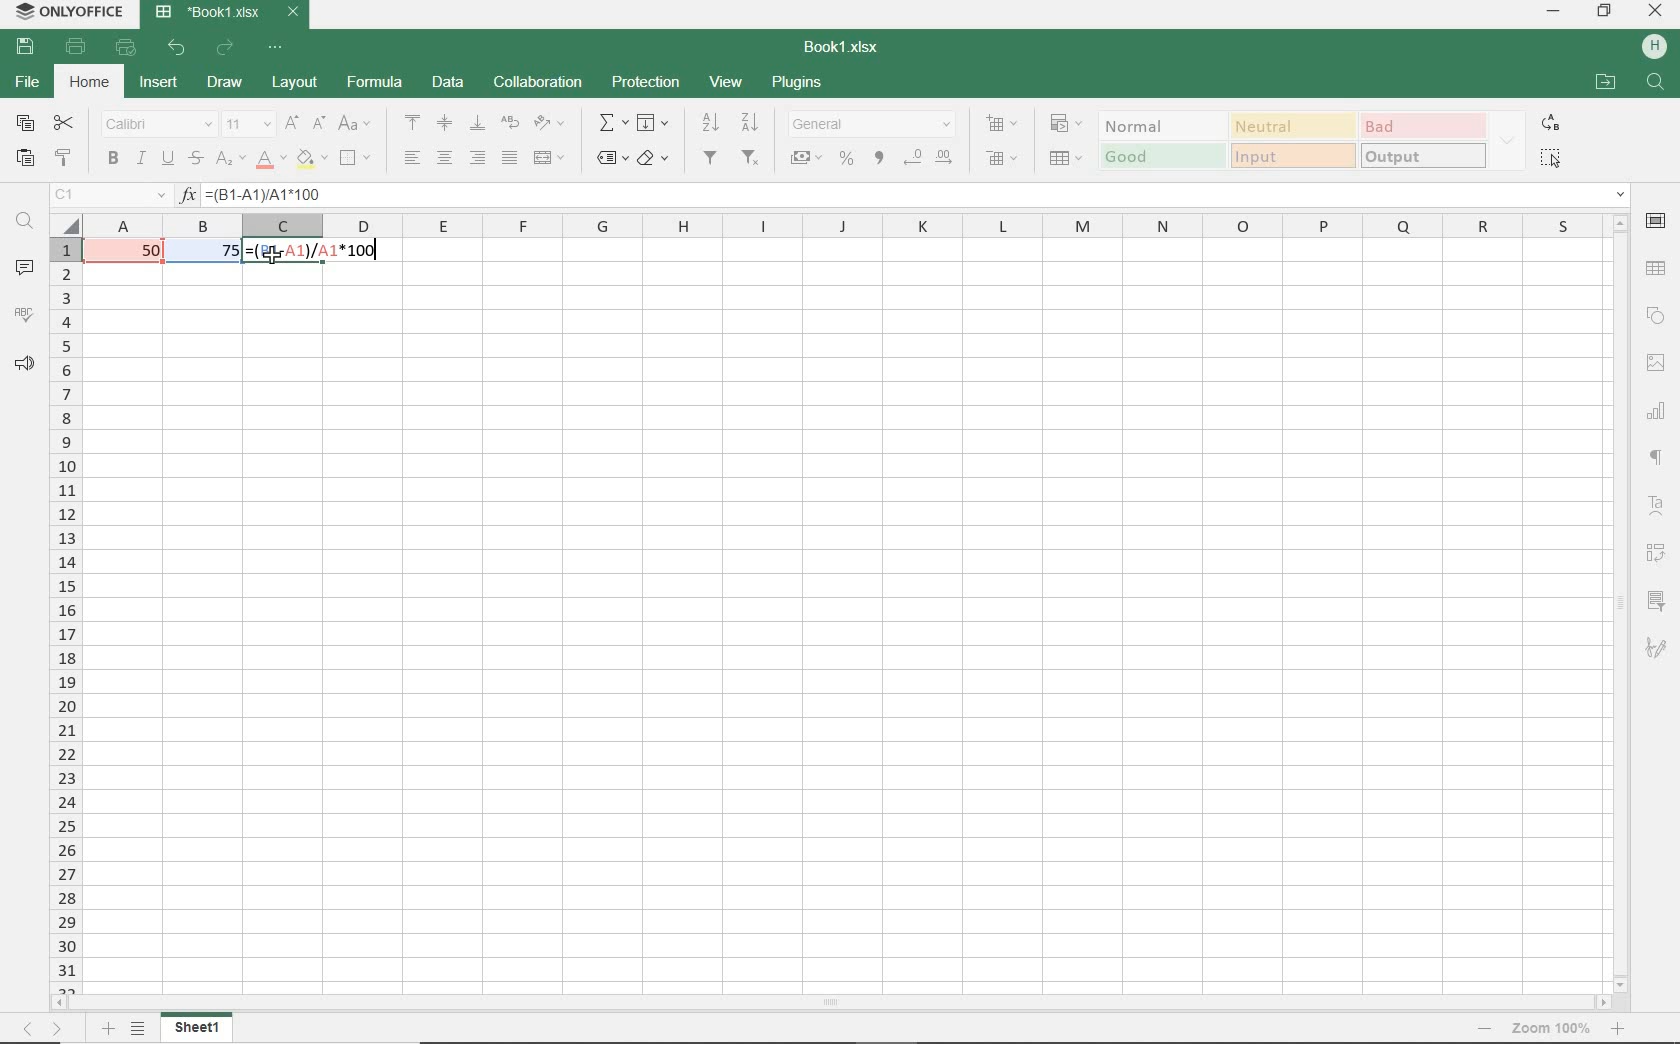 Image resolution: width=1680 pixels, height=1044 pixels. I want to click on clear, so click(654, 158).